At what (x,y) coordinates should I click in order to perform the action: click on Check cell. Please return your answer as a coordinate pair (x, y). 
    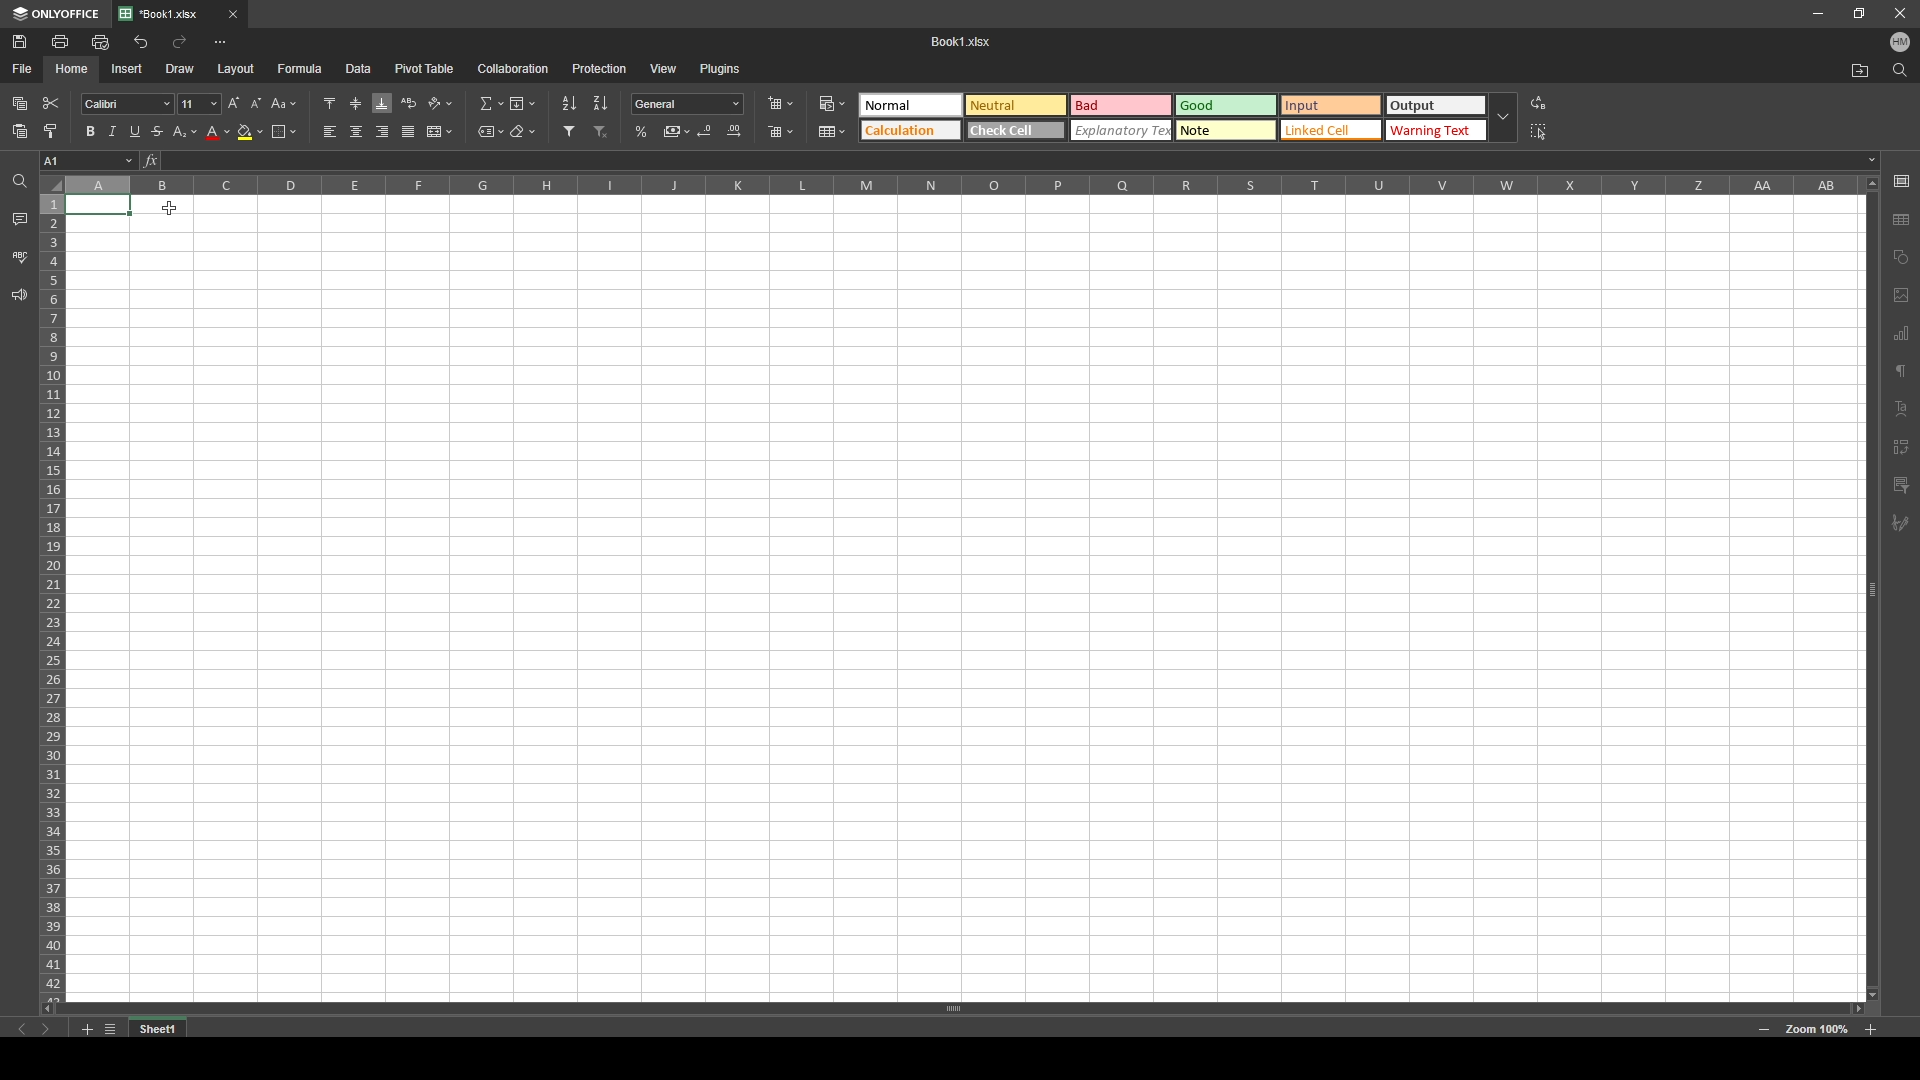
    Looking at the image, I should click on (1016, 132).